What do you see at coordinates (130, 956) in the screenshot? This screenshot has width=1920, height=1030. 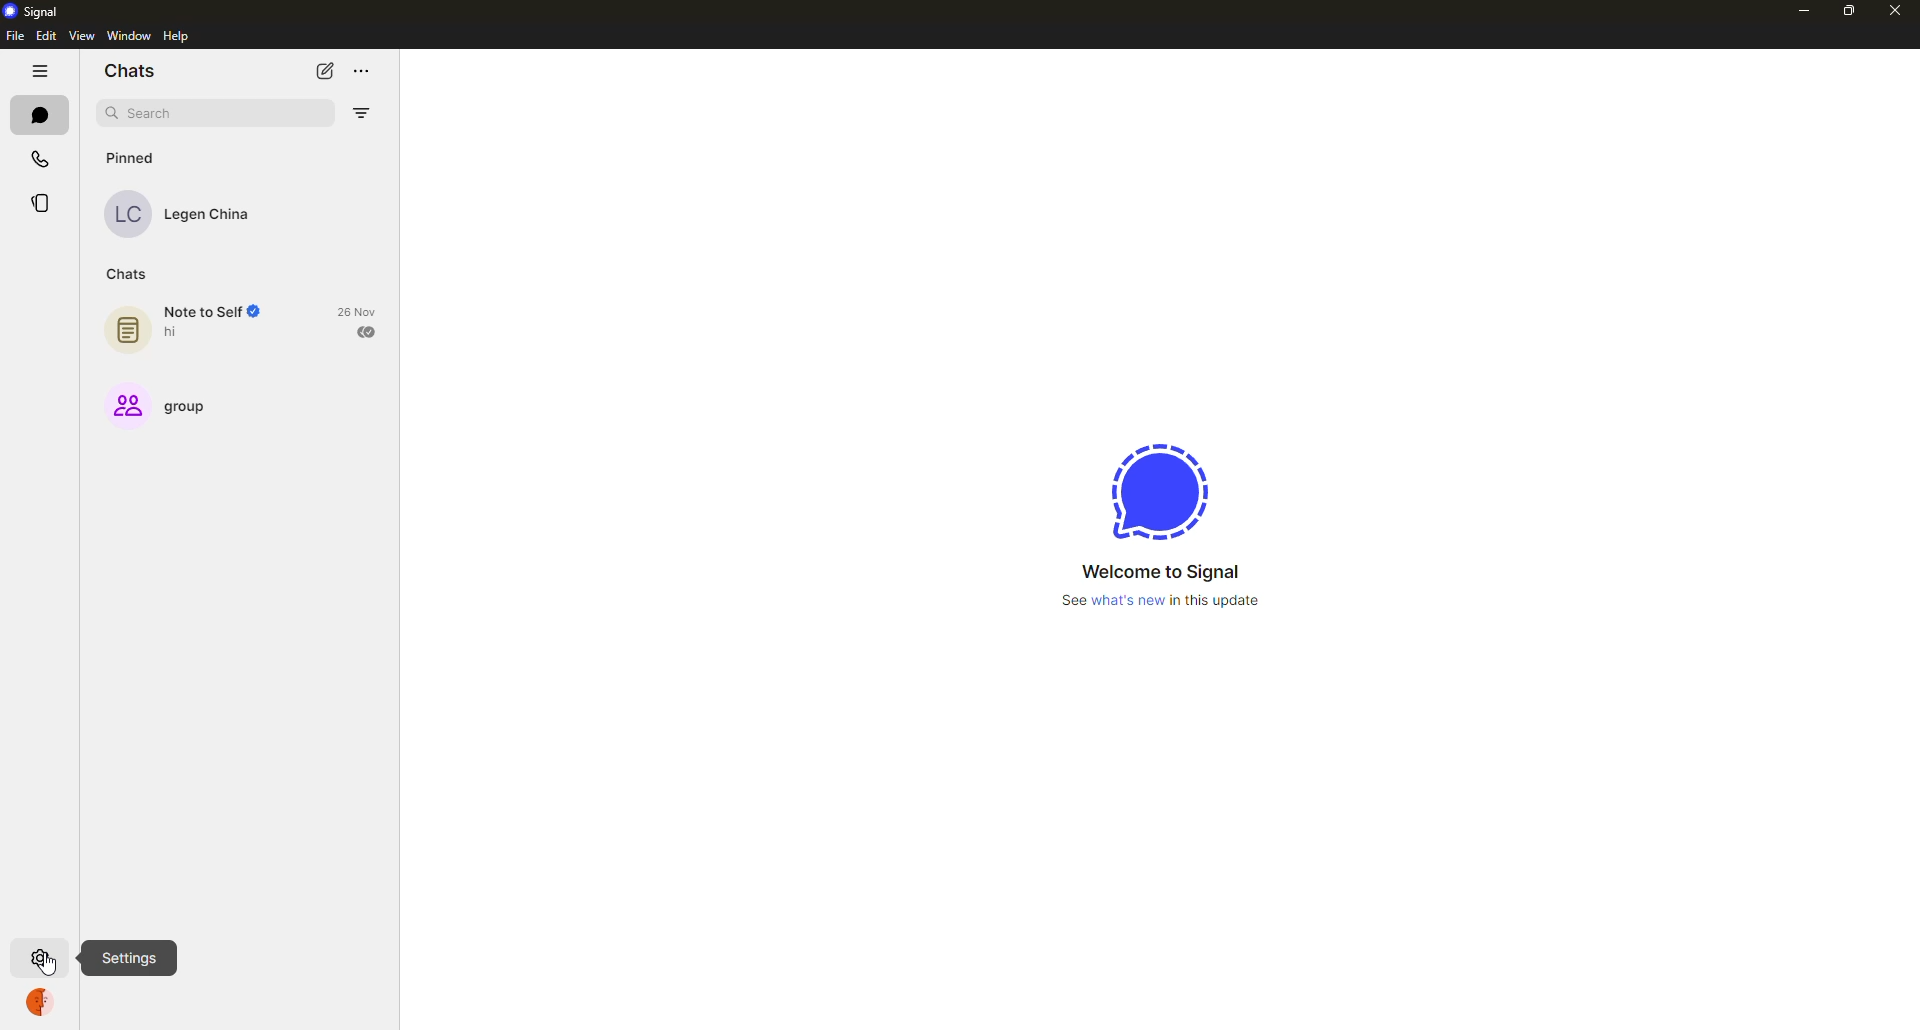 I see `settings` at bounding box center [130, 956].